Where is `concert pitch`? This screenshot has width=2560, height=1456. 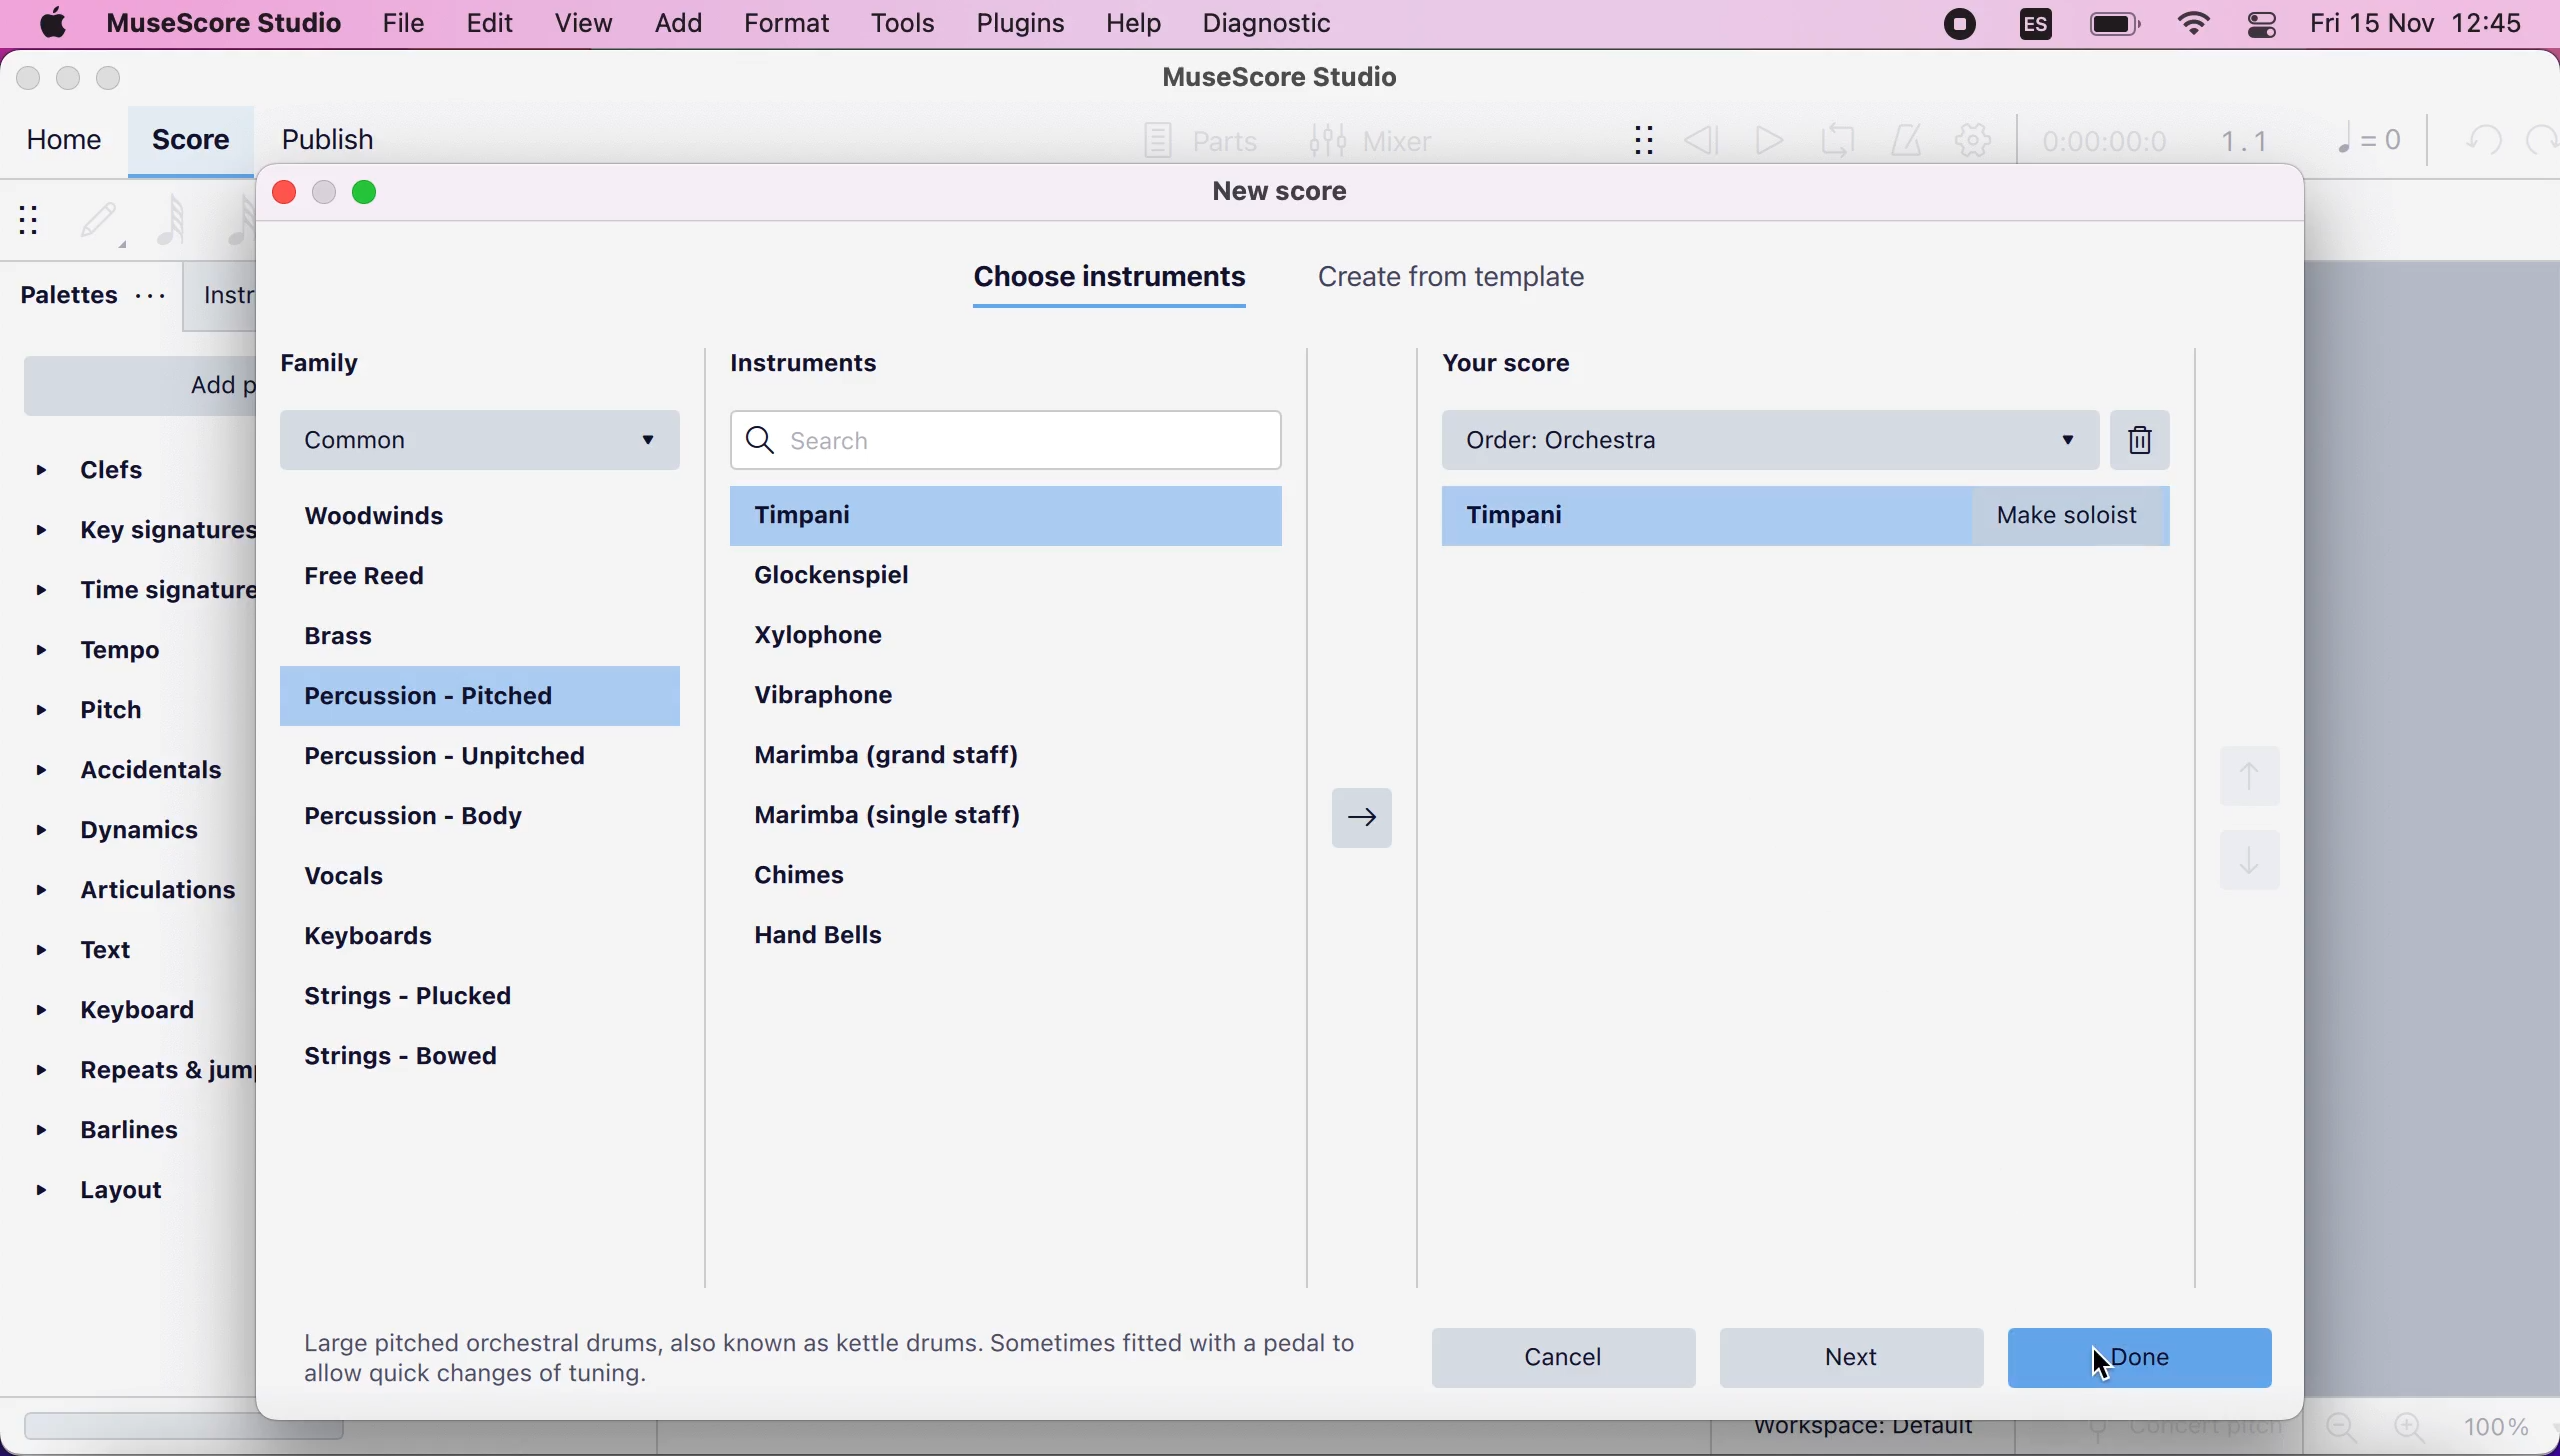
concert pitch is located at coordinates (2162, 1438).